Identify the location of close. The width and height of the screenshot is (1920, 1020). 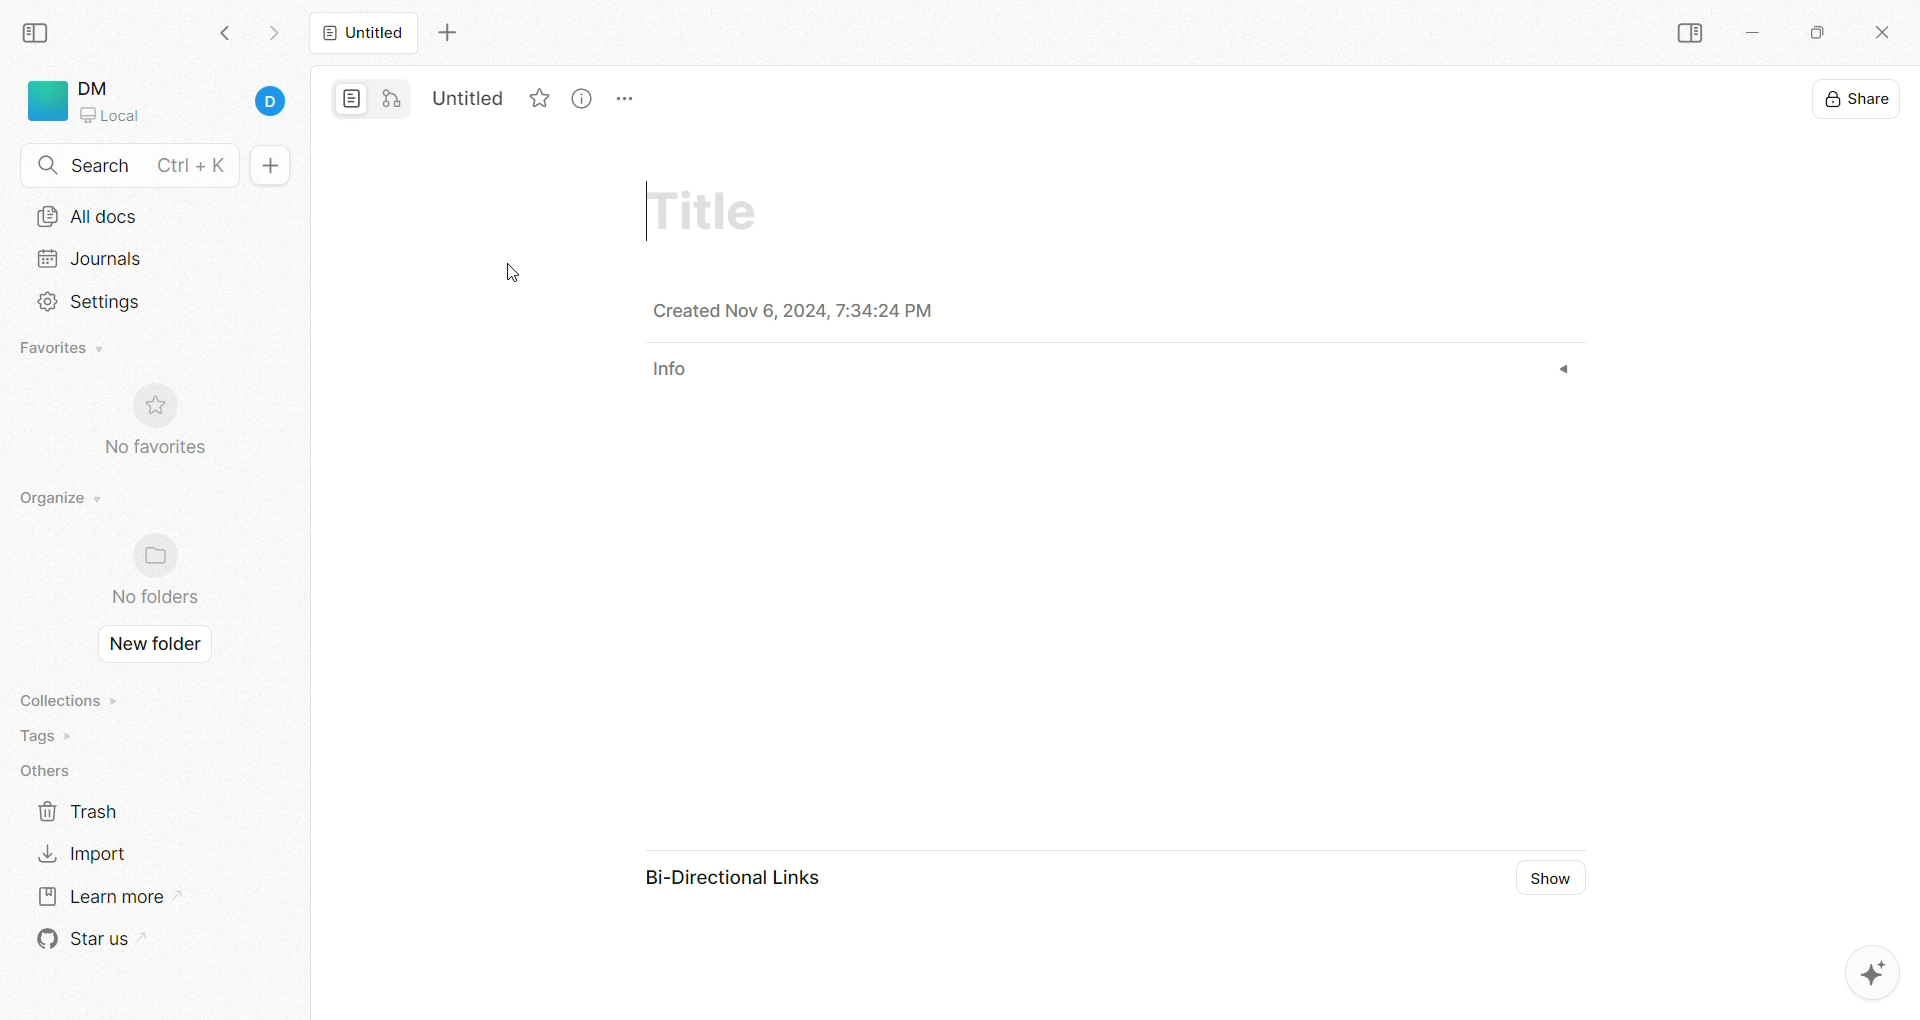
(1886, 35).